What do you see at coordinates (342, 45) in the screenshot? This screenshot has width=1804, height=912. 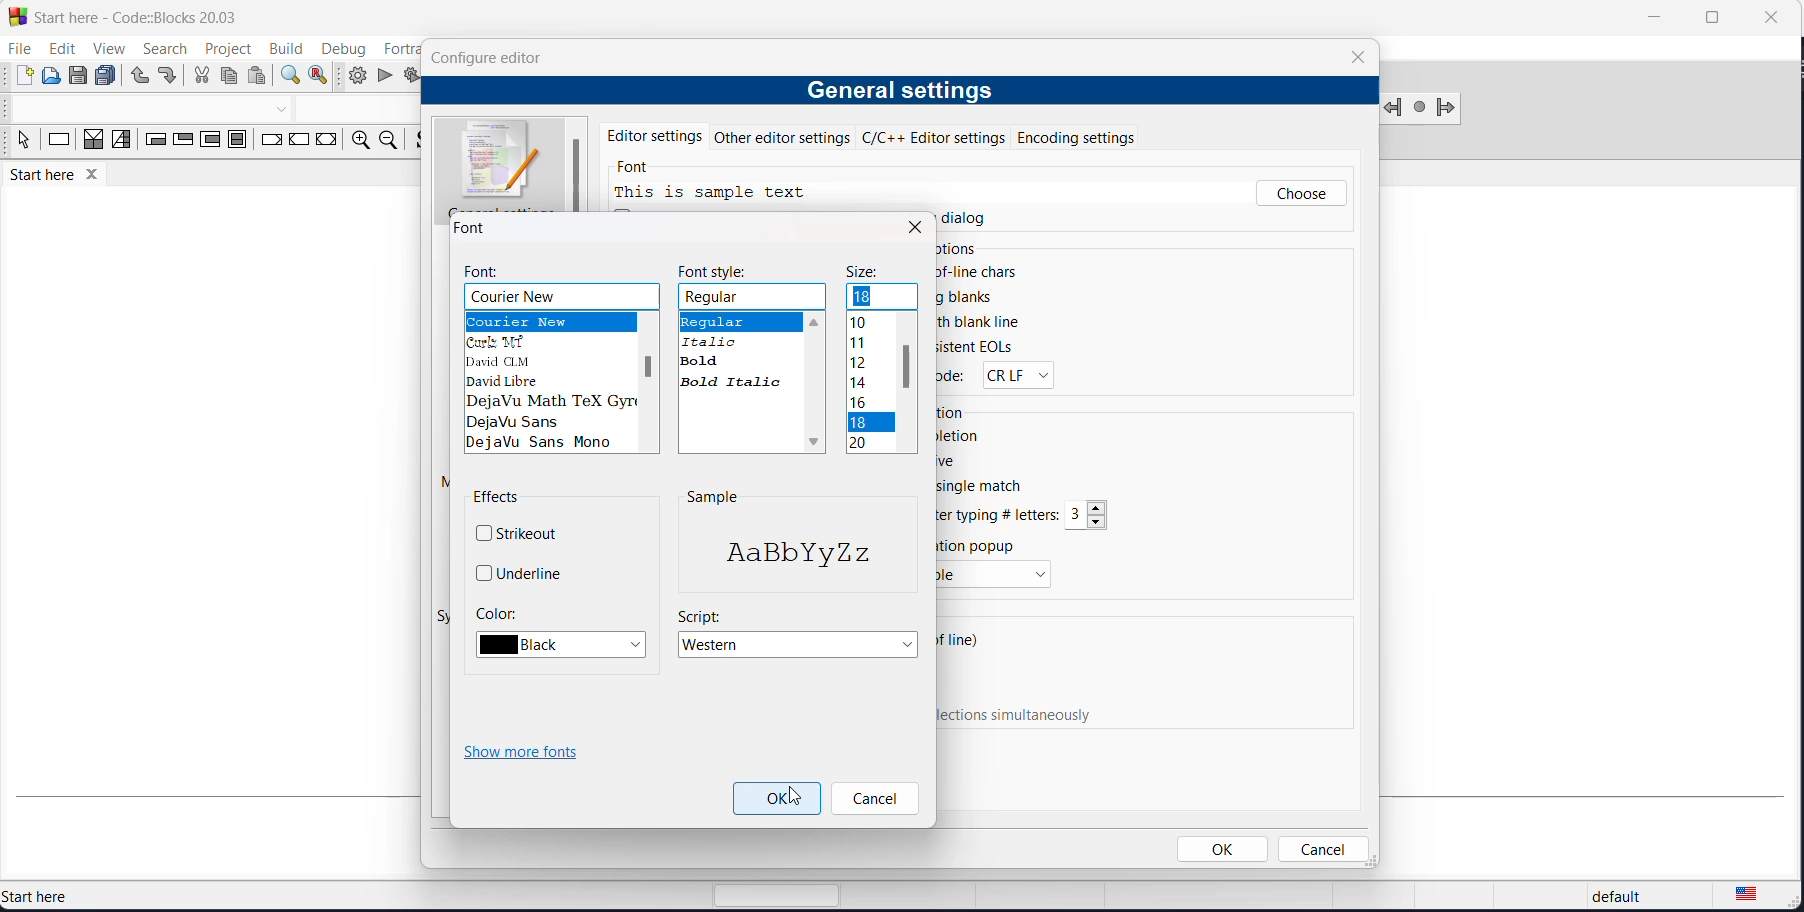 I see `debug` at bounding box center [342, 45].